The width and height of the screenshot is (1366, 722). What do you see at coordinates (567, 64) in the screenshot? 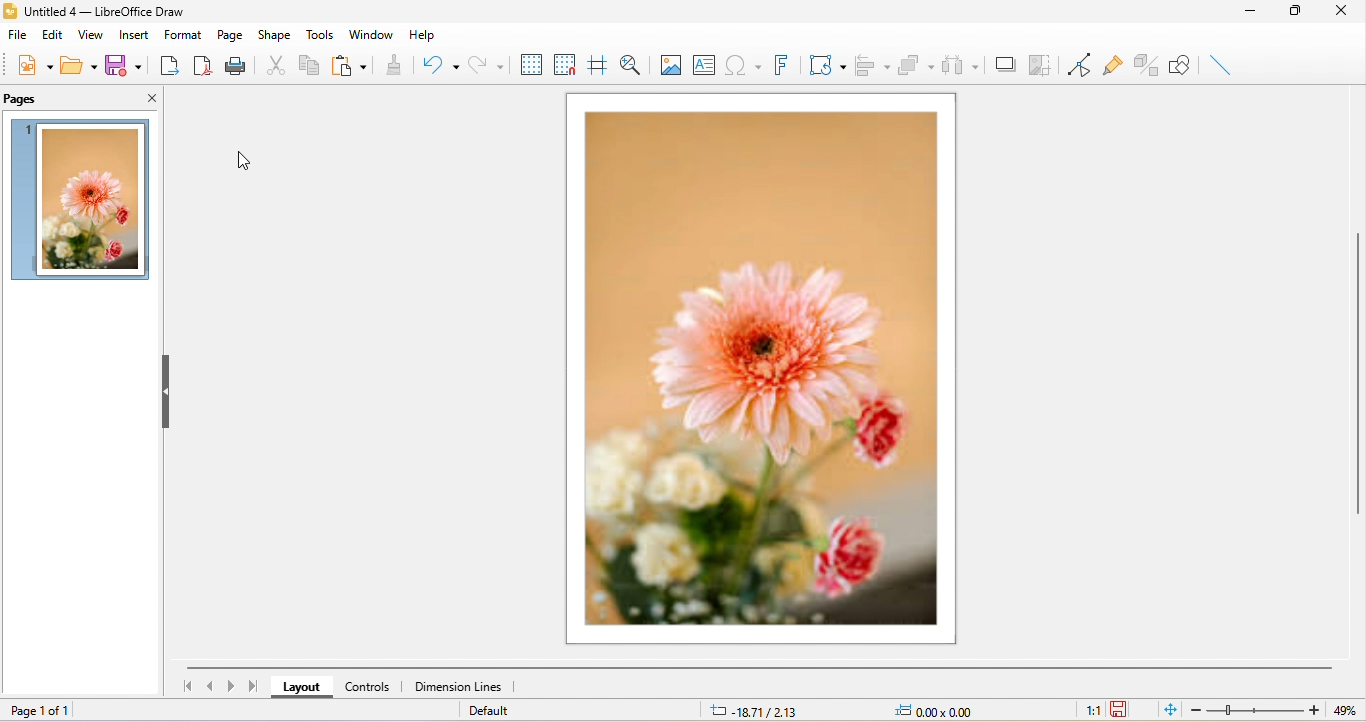
I see `snap to grids` at bounding box center [567, 64].